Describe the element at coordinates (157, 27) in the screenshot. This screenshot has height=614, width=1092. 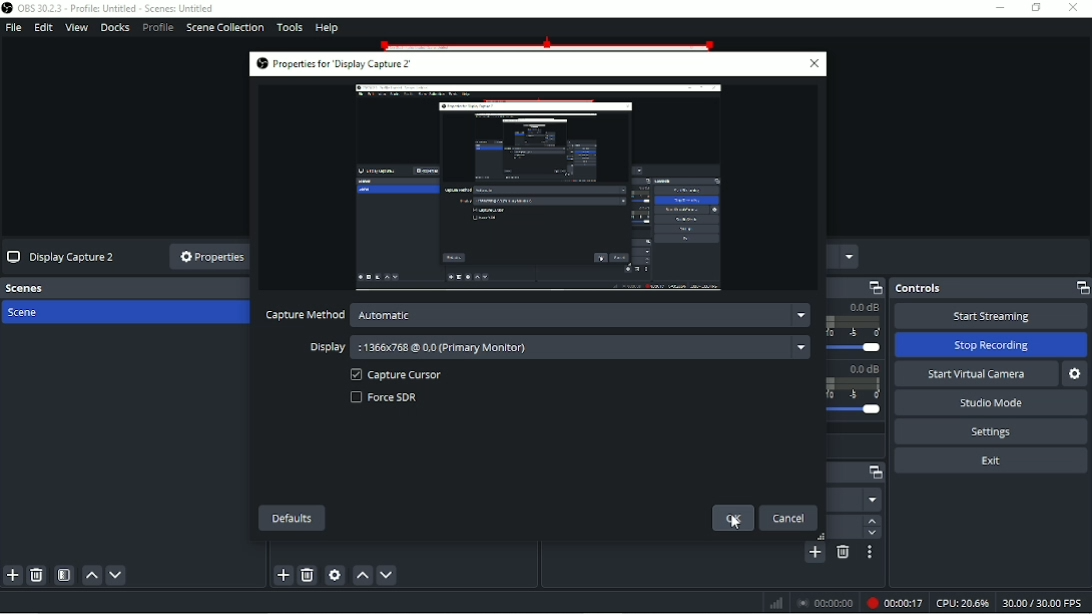
I see `Profile` at that location.